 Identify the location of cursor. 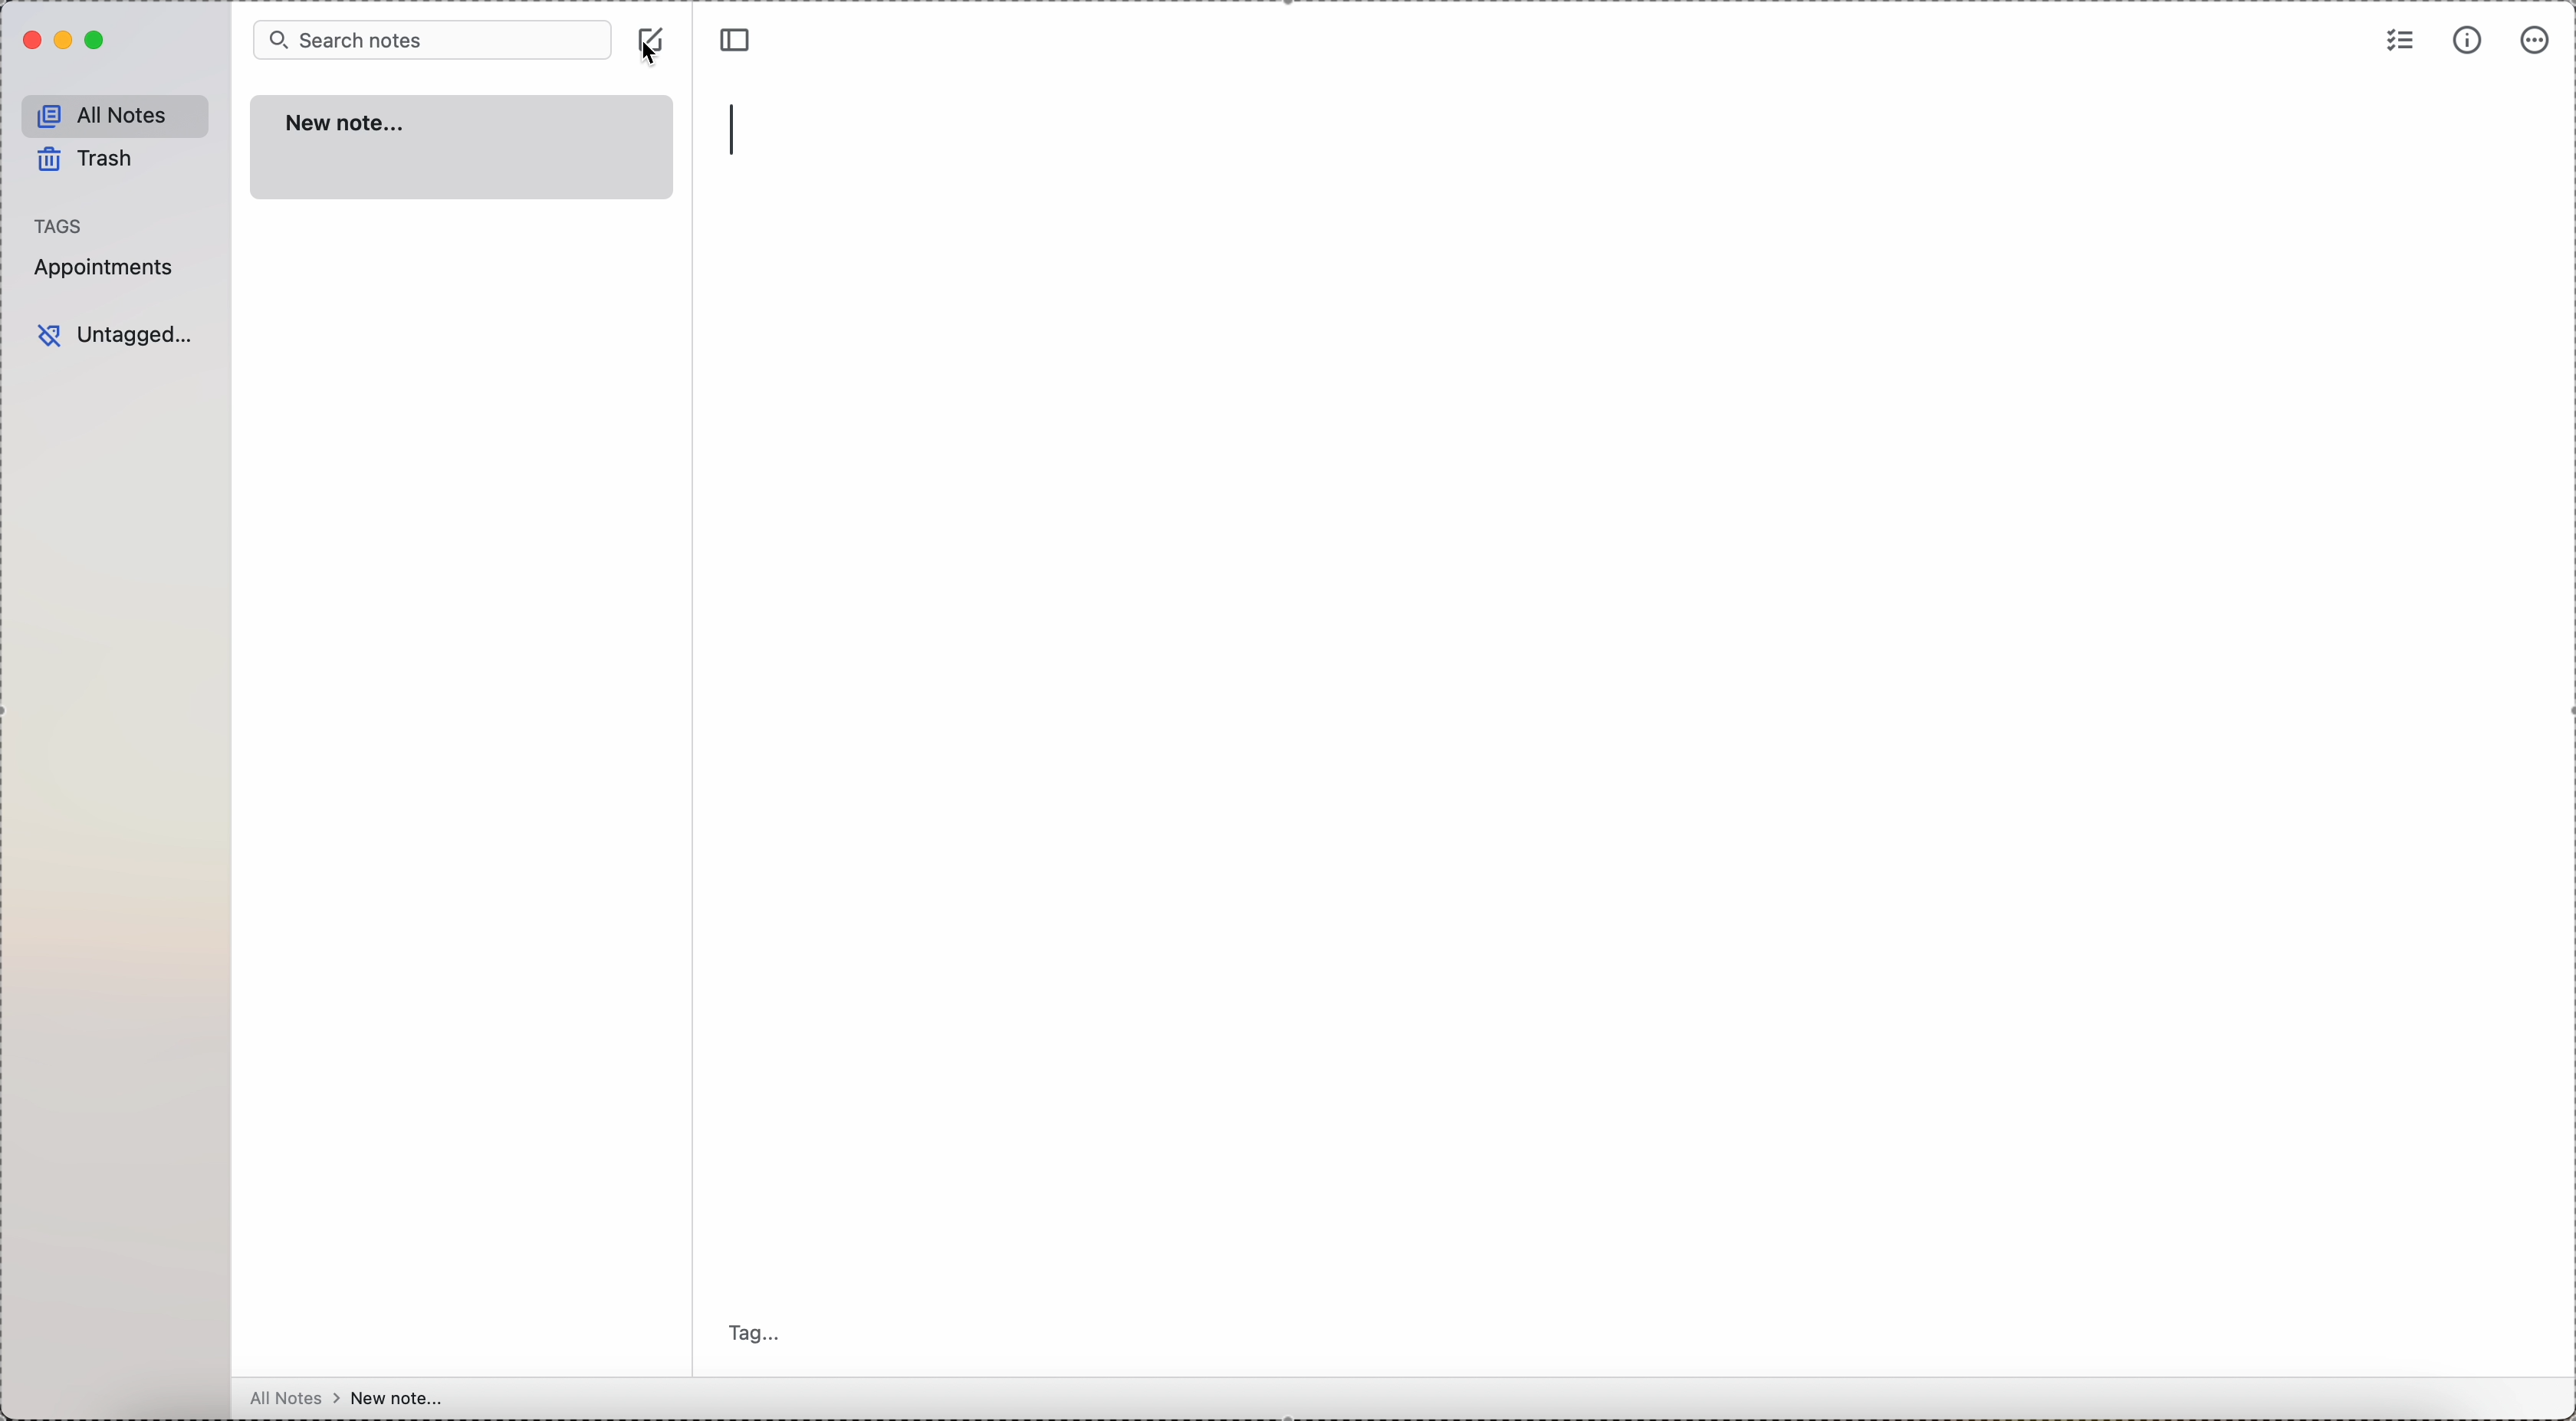
(649, 49).